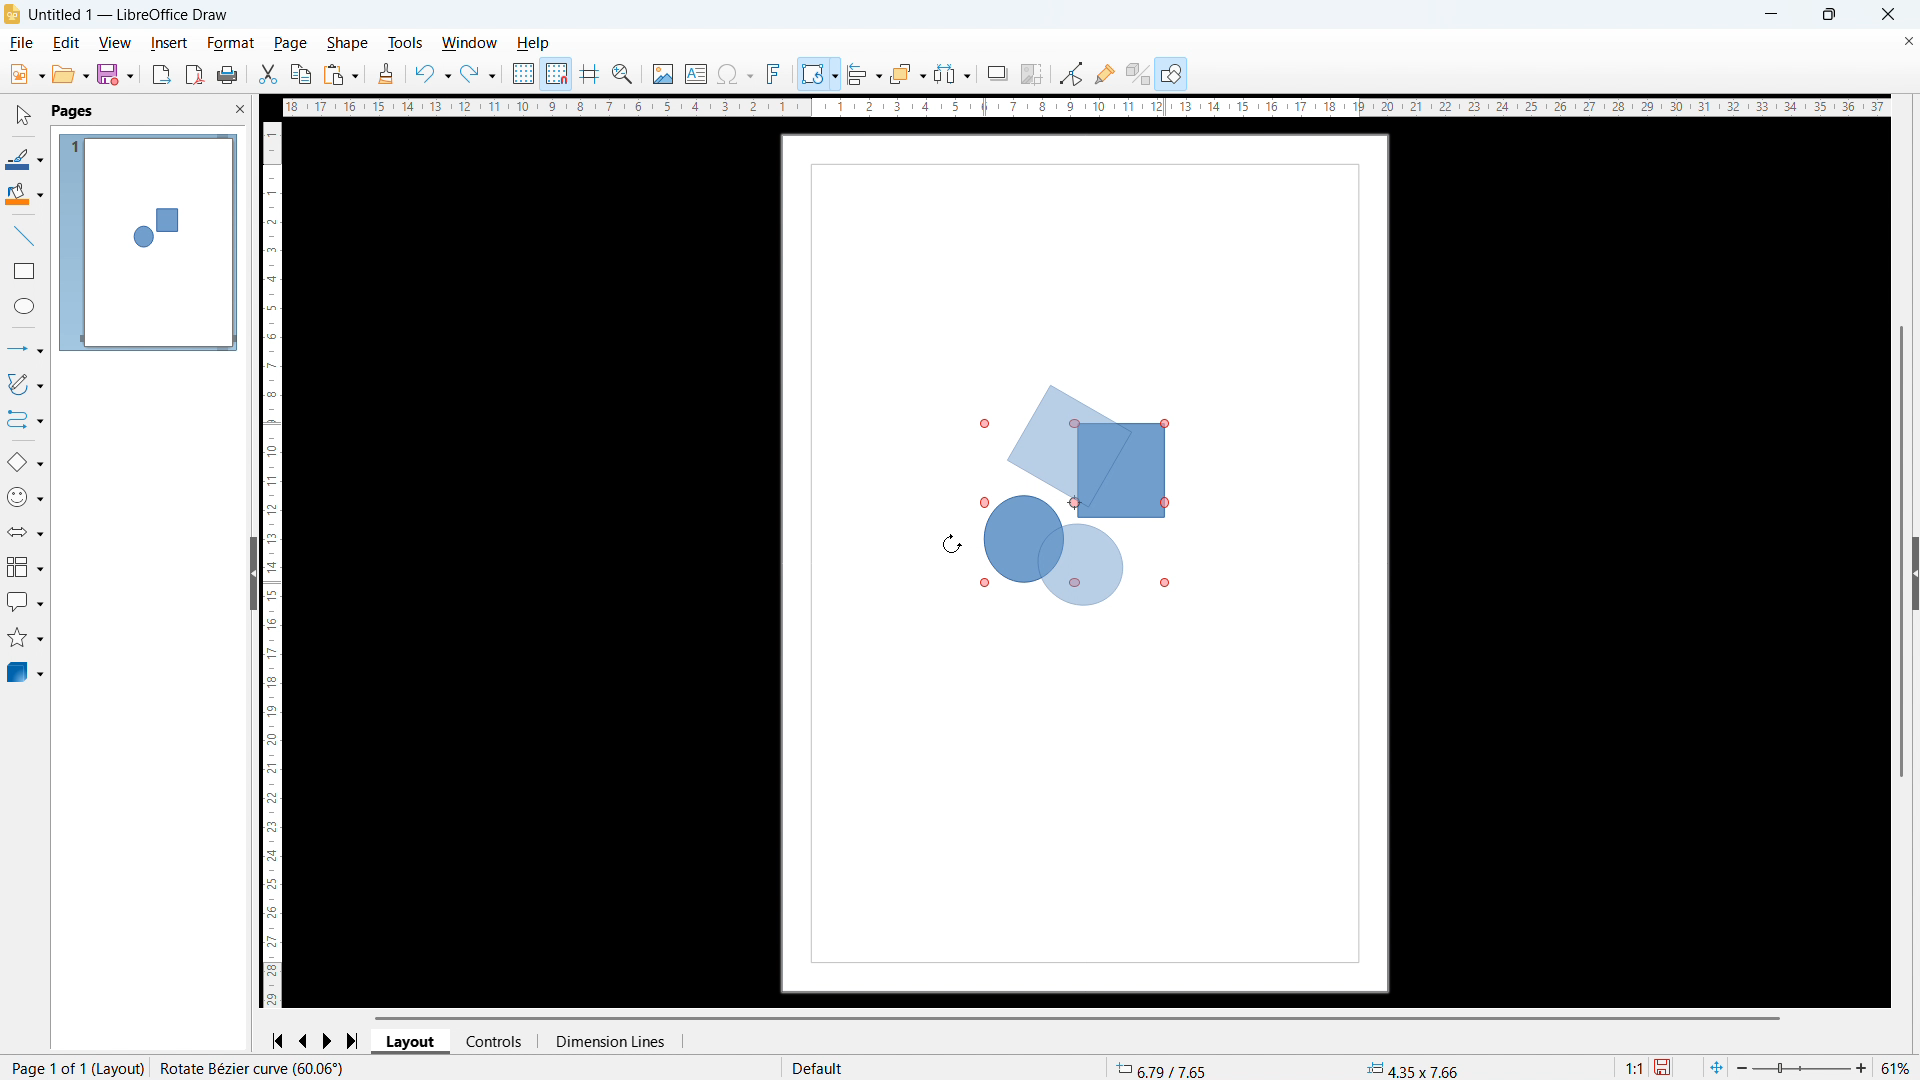  I want to click on Cursor, so click(951, 542).